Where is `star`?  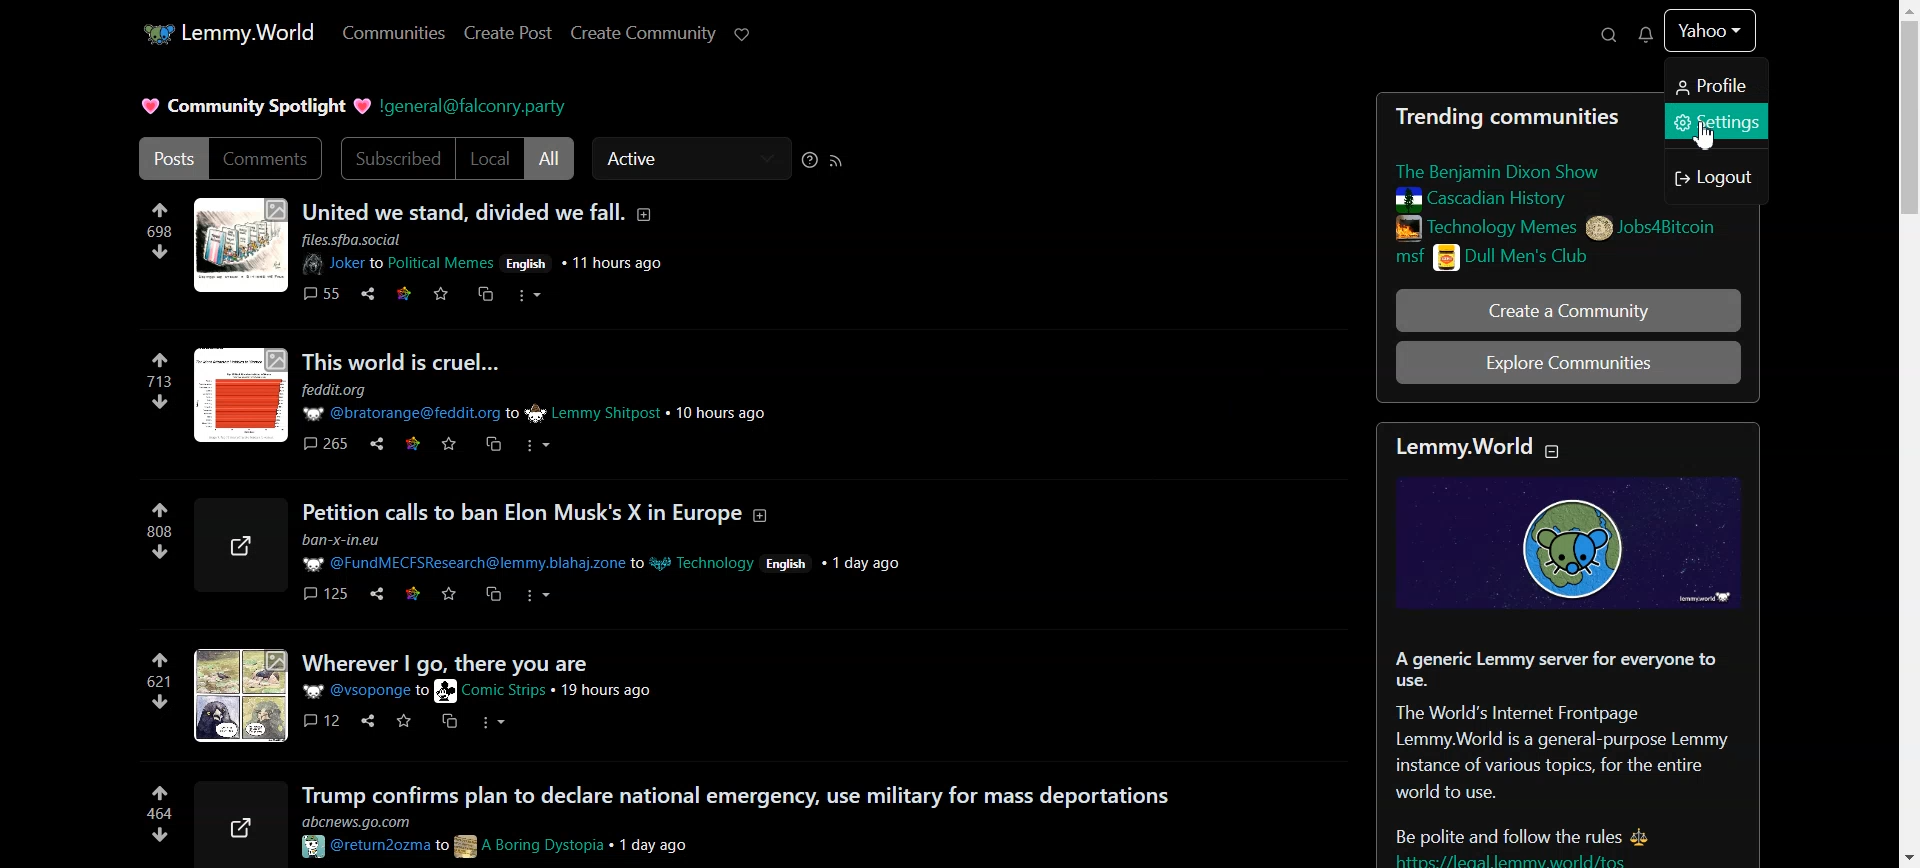 star is located at coordinates (405, 728).